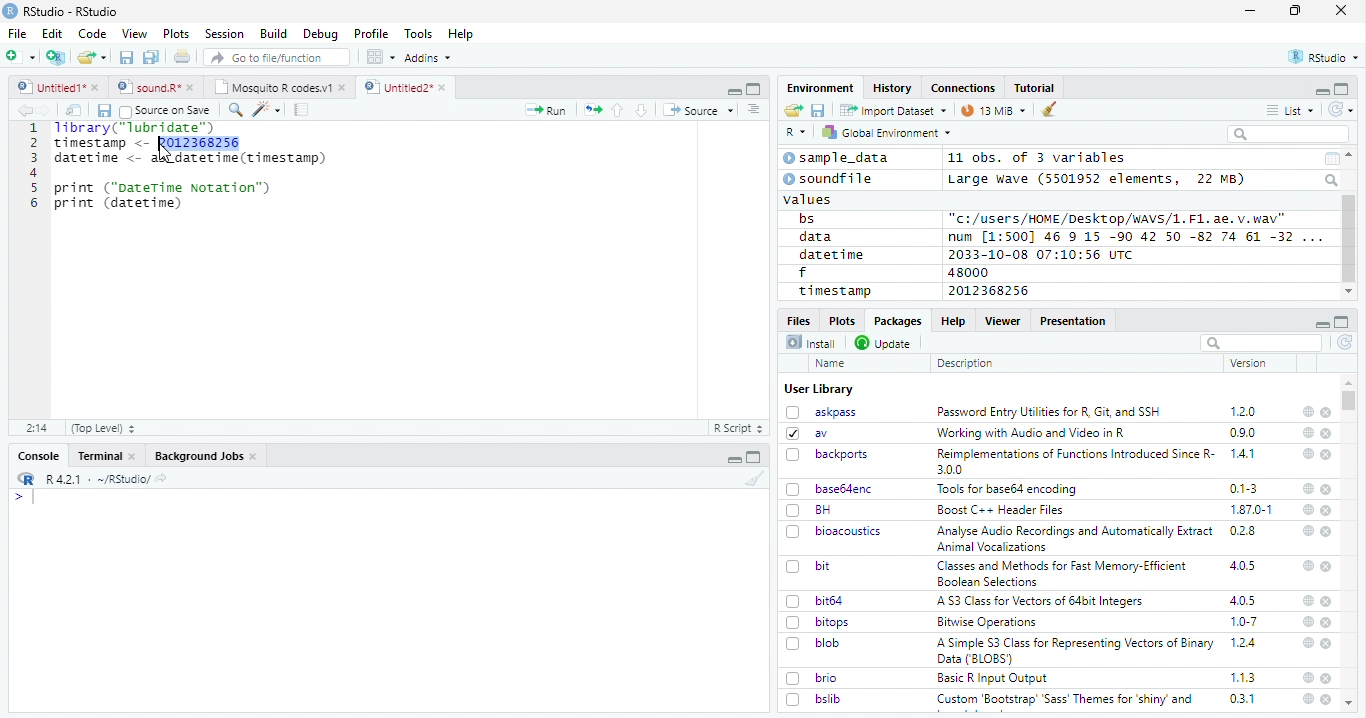 Image resolution: width=1366 pixels, height=718 pixels. I want to click on 2012368256, so click(992, 291).